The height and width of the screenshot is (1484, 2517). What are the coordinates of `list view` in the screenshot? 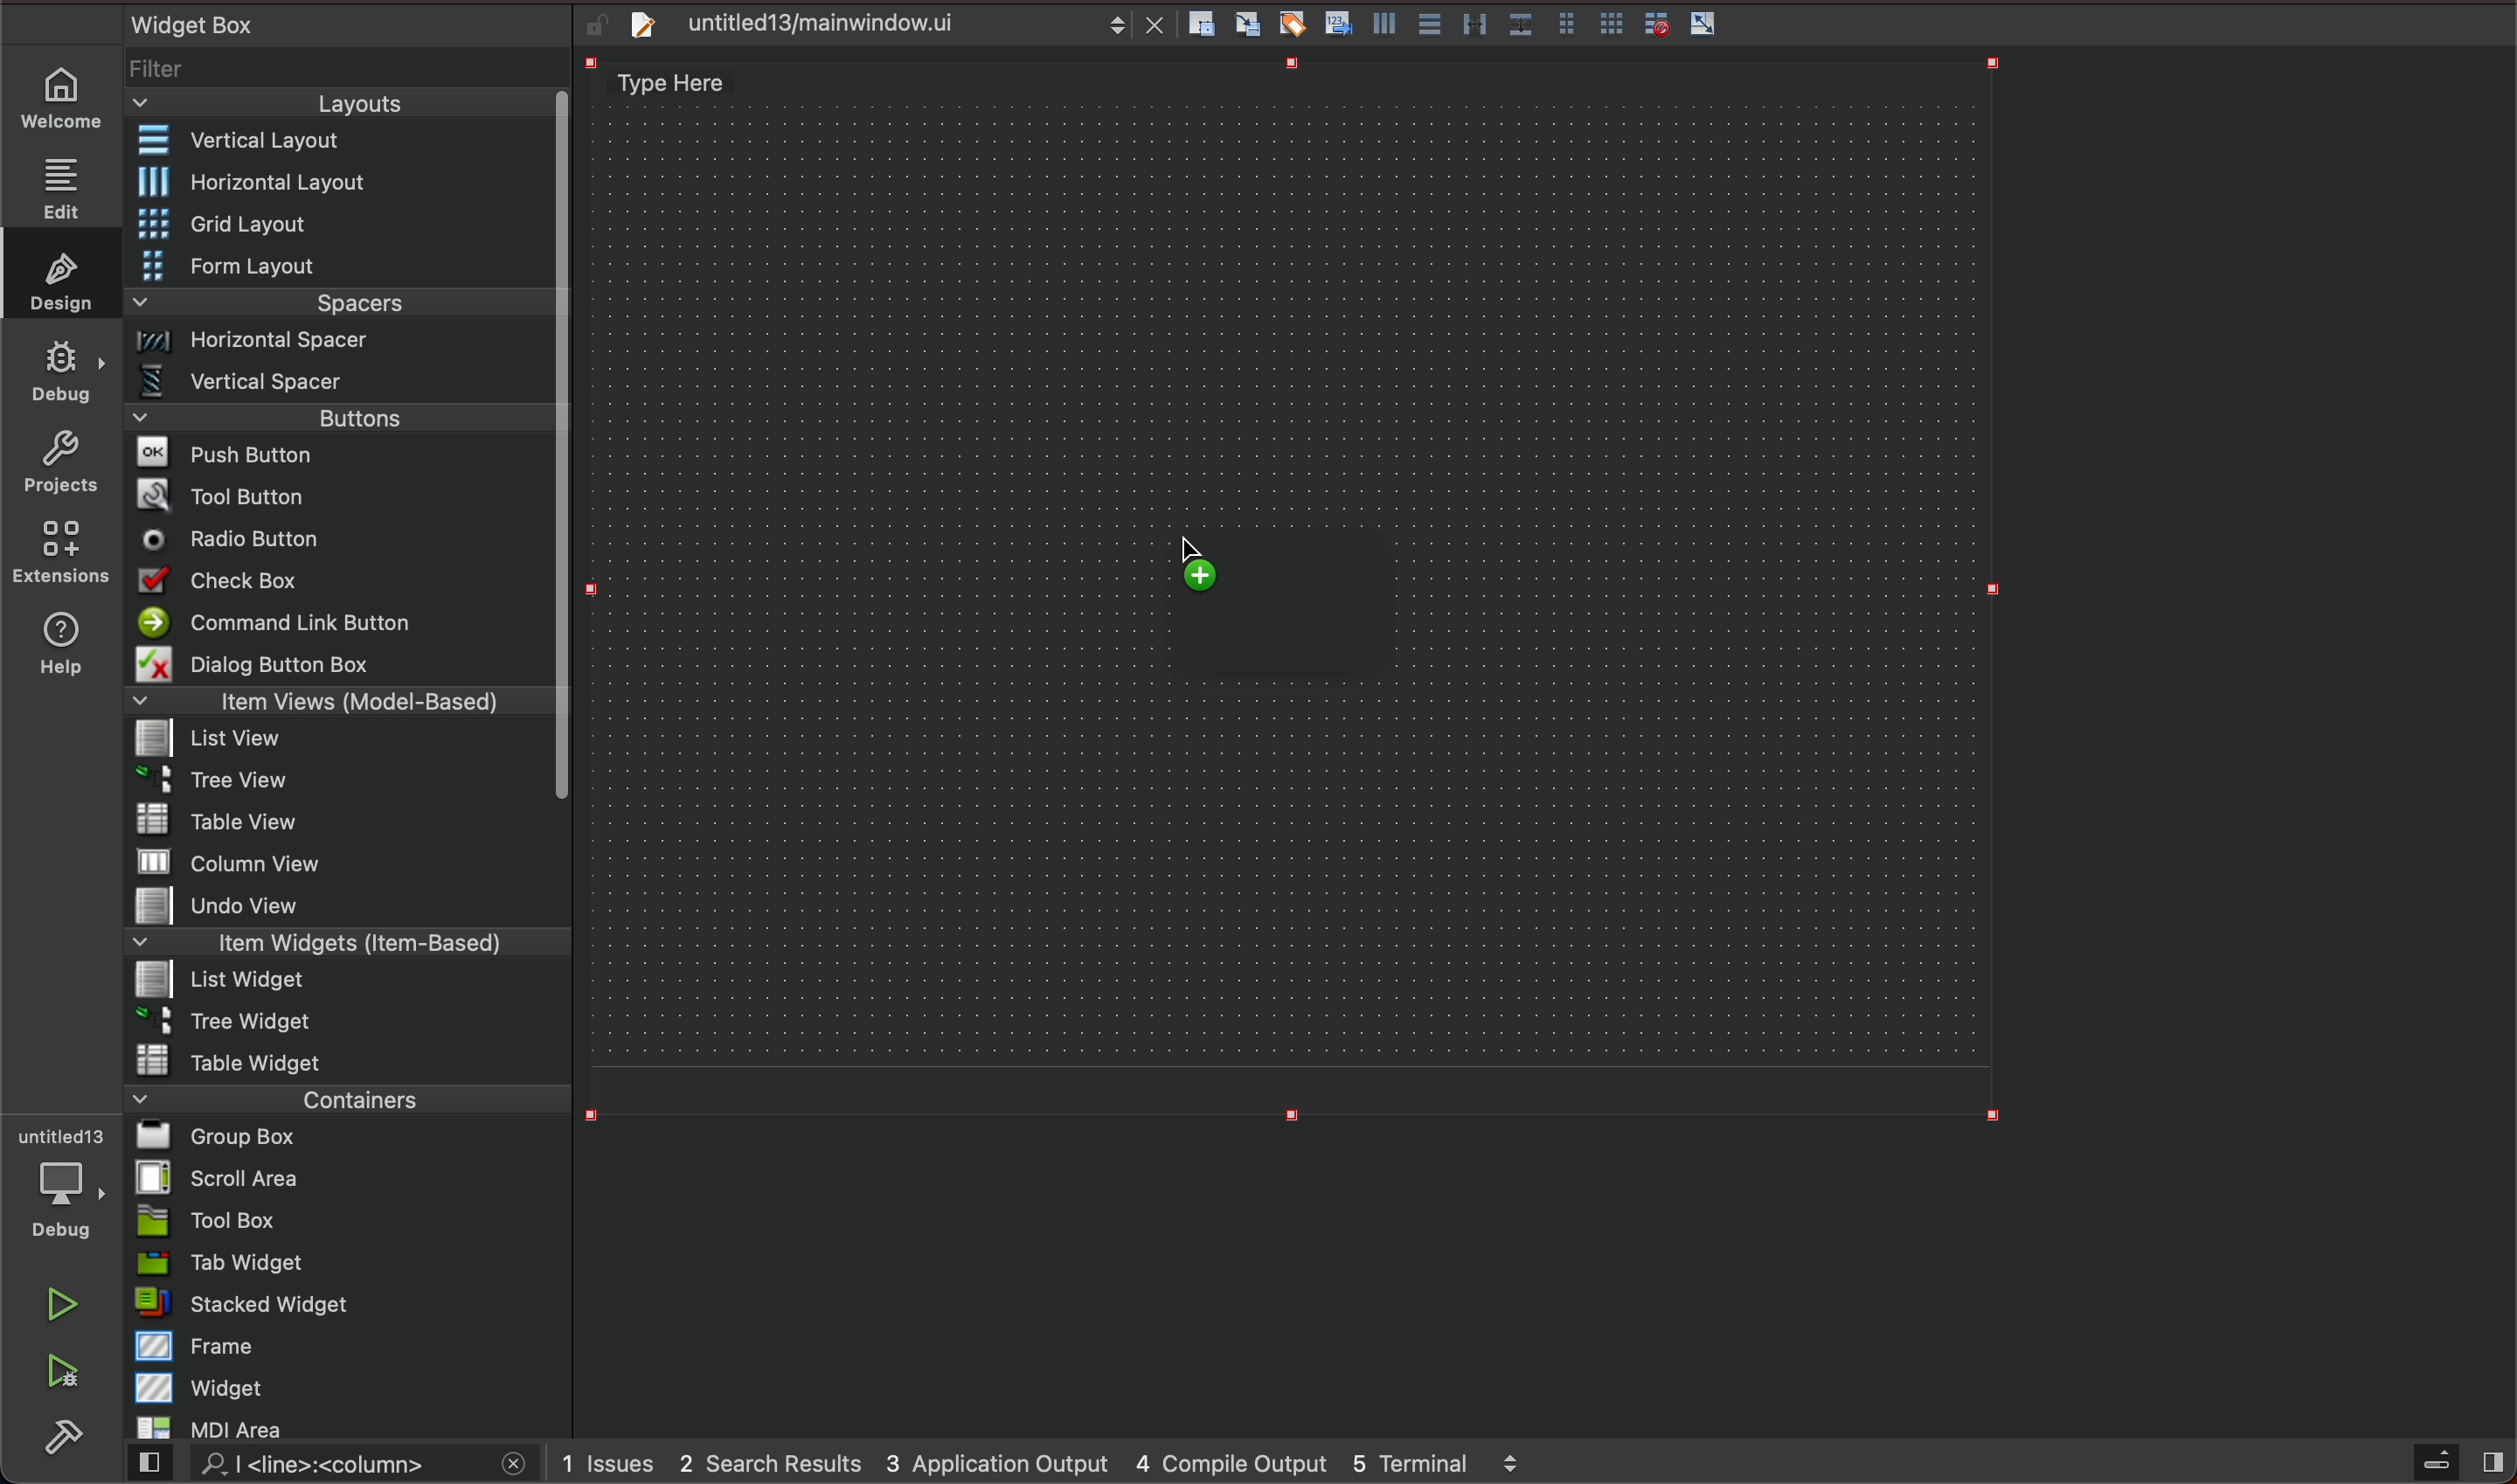 It's located at (338, 740).